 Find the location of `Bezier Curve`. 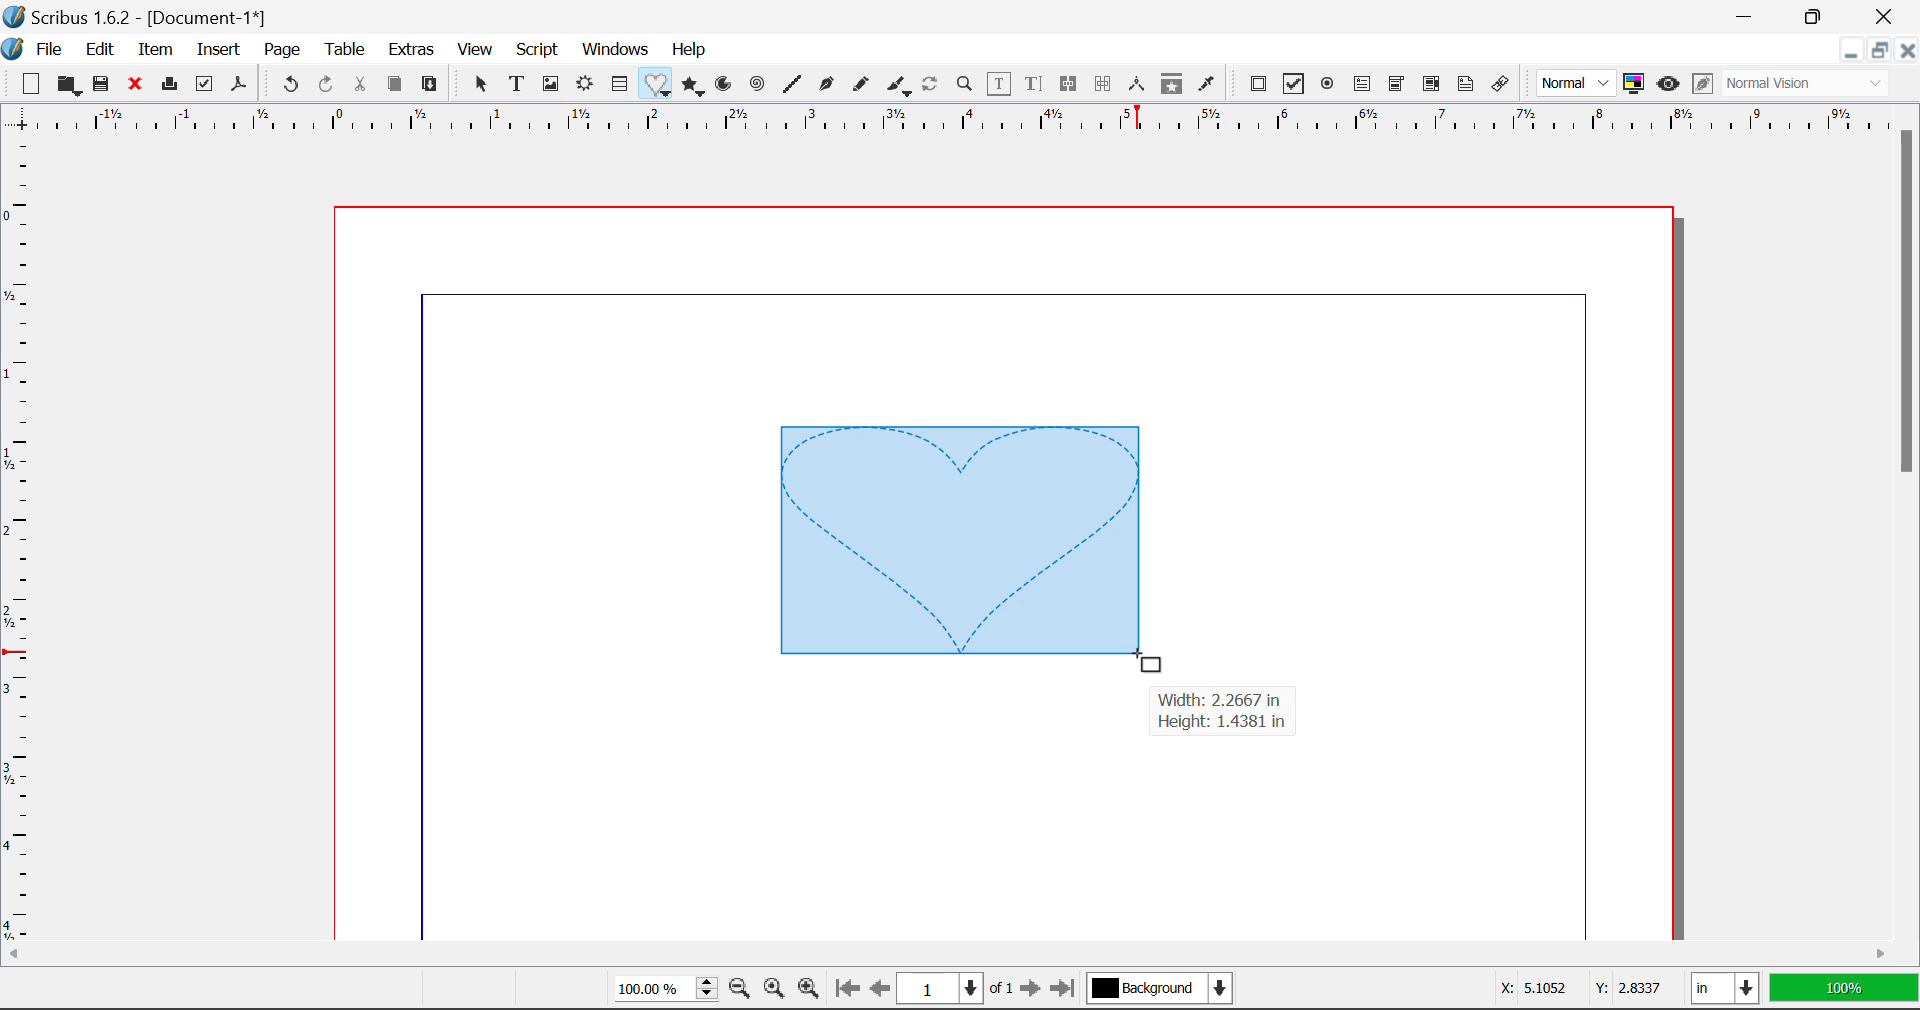

Bezier Curve is located at coordinates (828, 87).